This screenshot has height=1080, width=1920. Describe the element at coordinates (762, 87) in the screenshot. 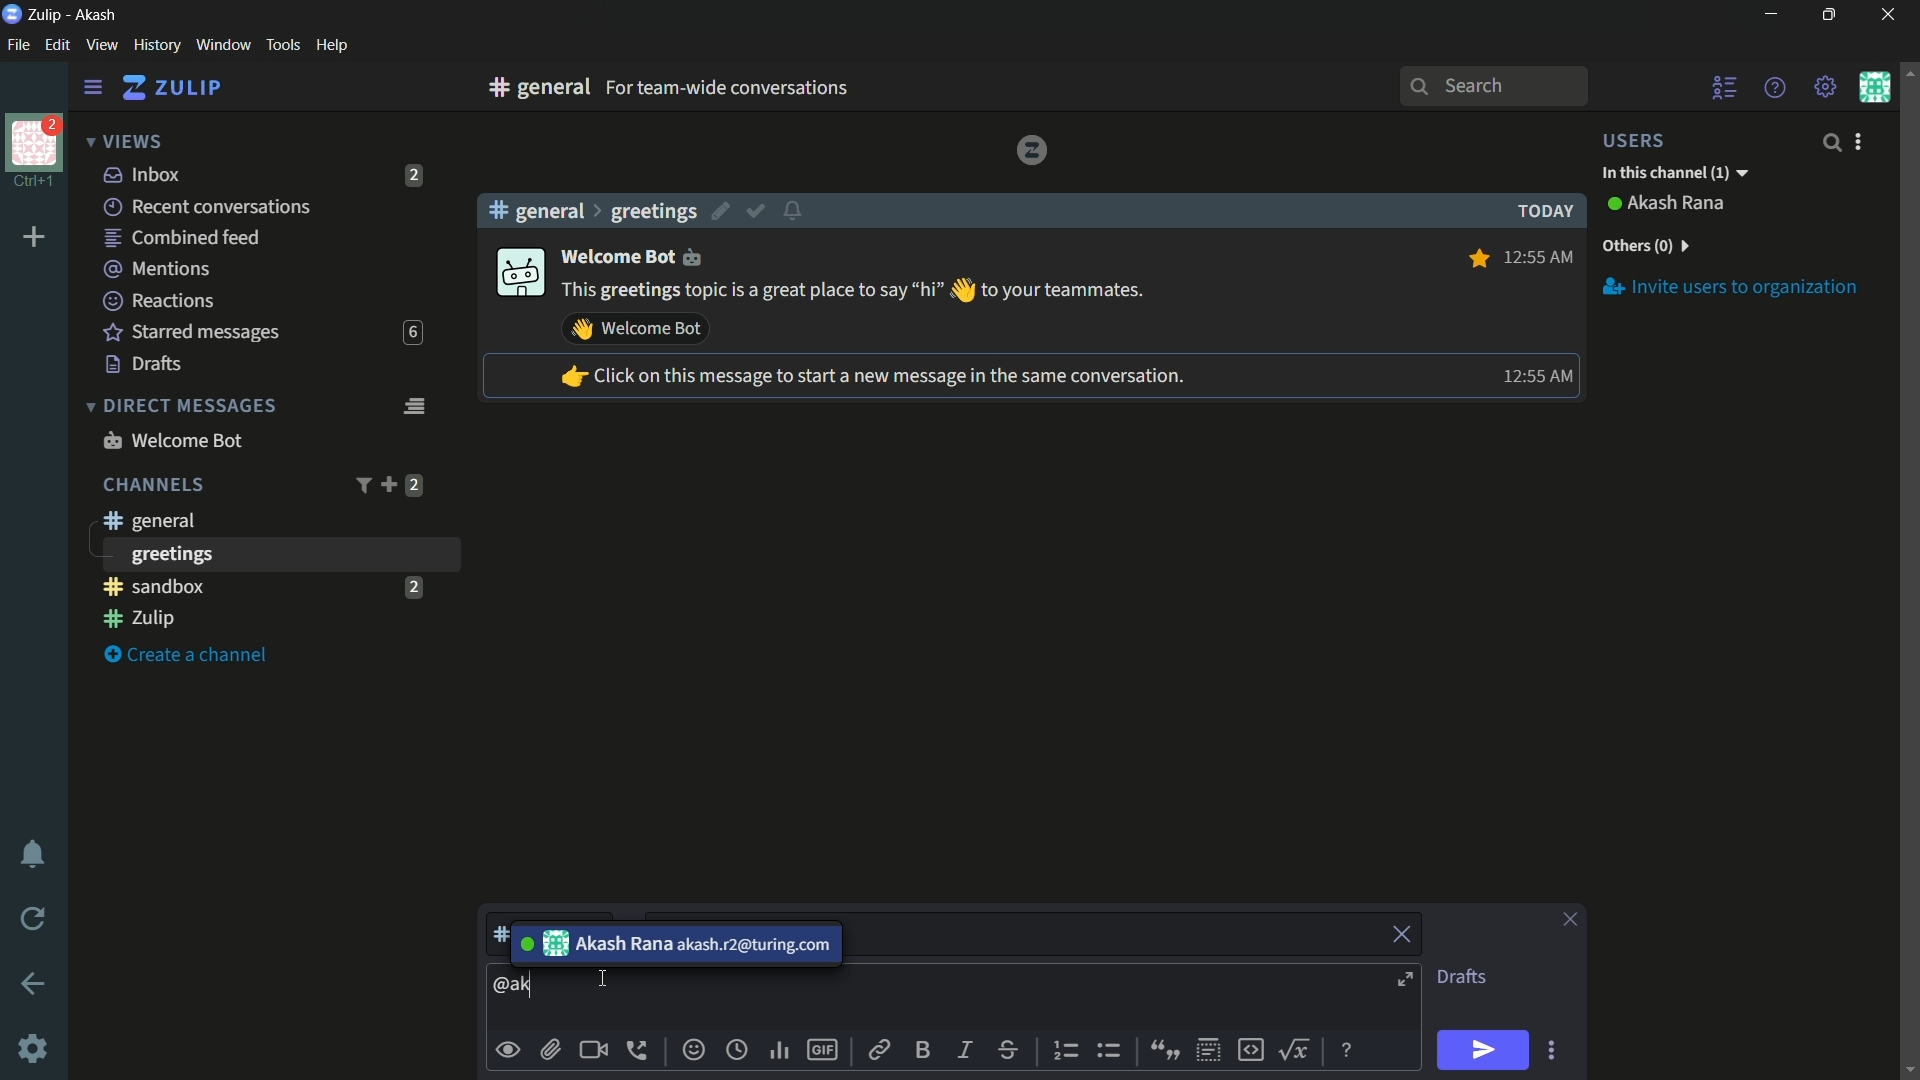

I see `# general for team wide conversations` at that location.